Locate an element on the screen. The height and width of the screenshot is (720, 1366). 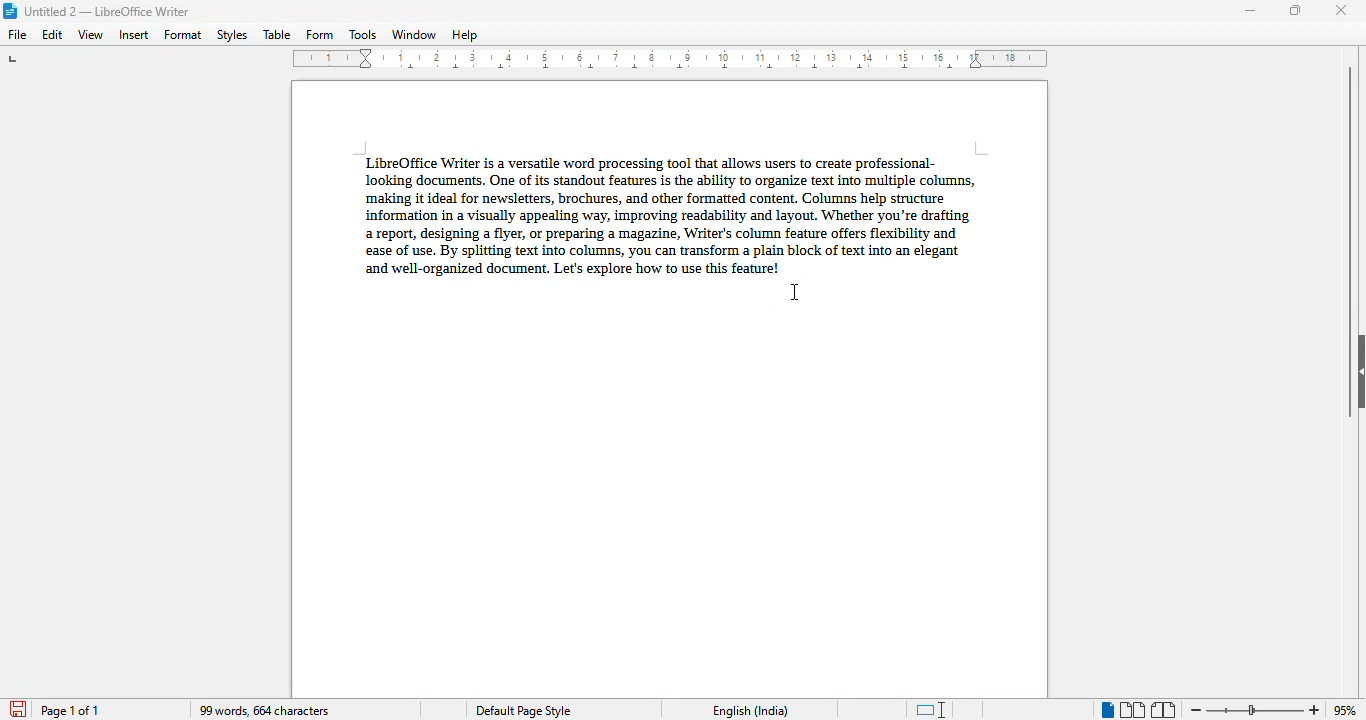
LibreOffice logo is located at coordinates (11, 11).